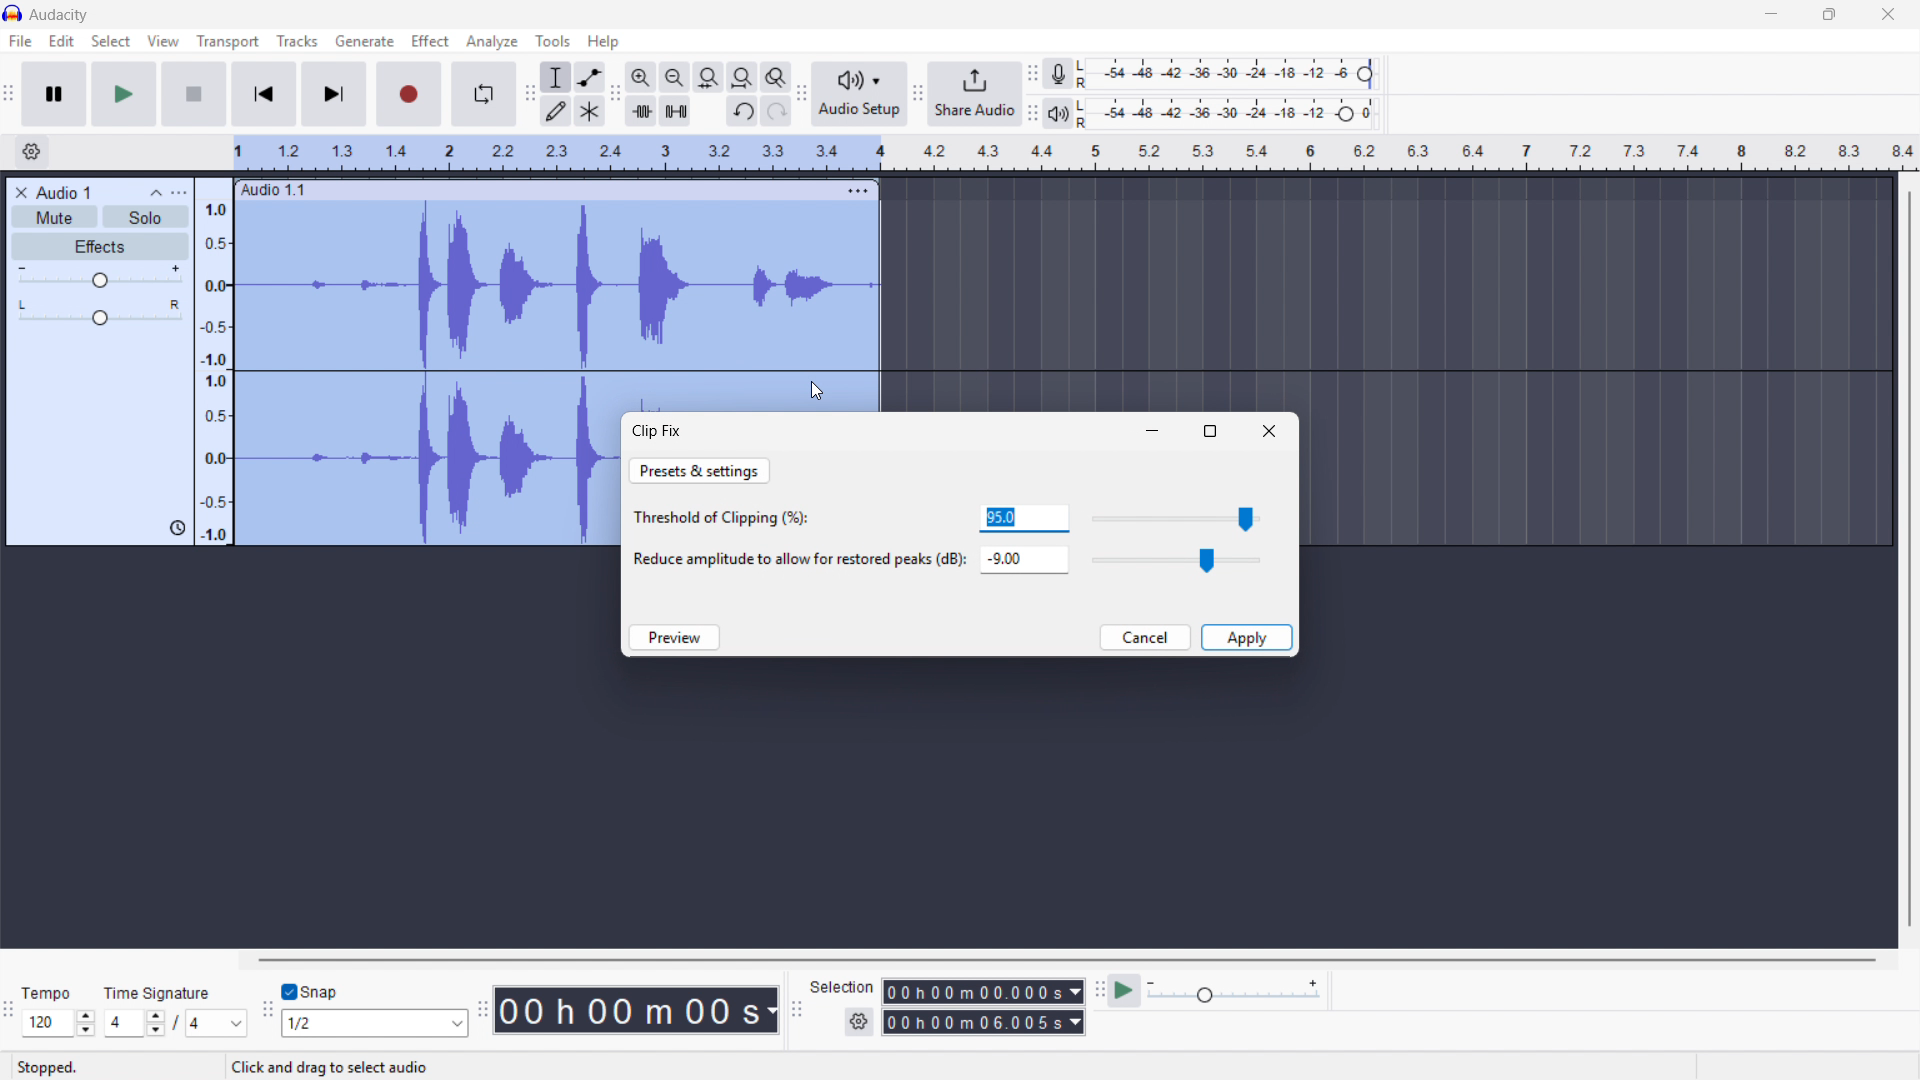 This screenshot has height=1080, width=1920. I want to click on Track title, so click(64, 193).